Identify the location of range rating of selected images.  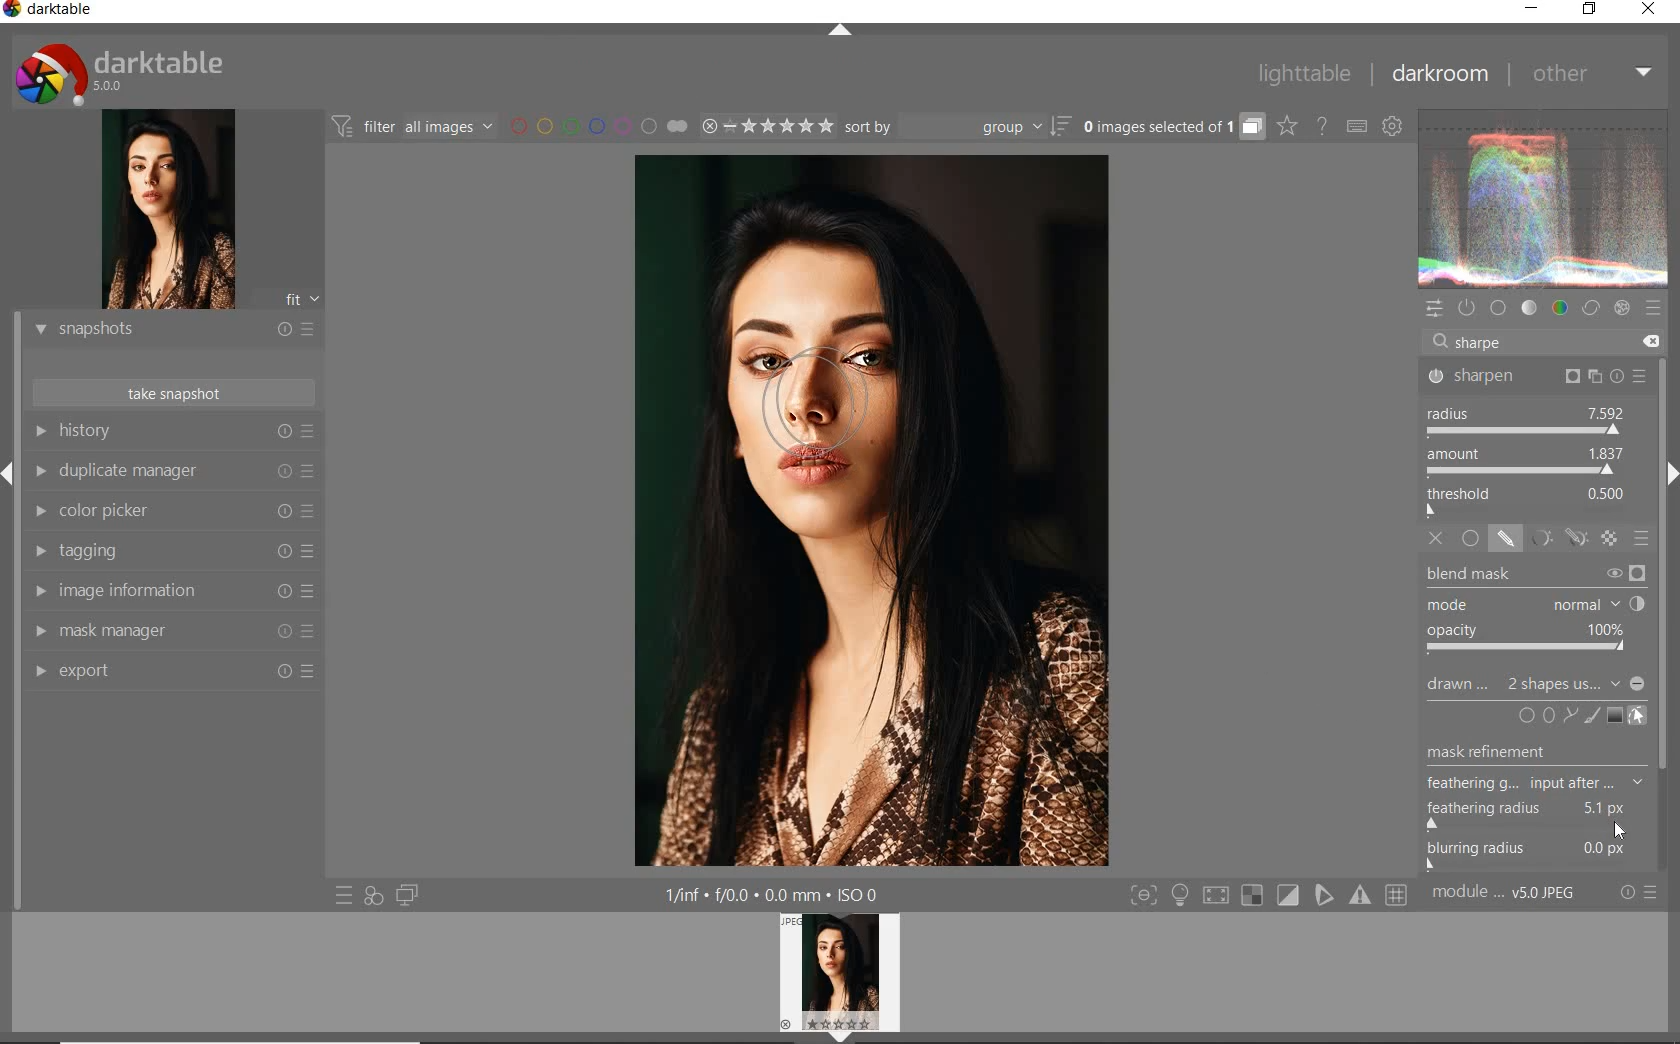
(764, 127).